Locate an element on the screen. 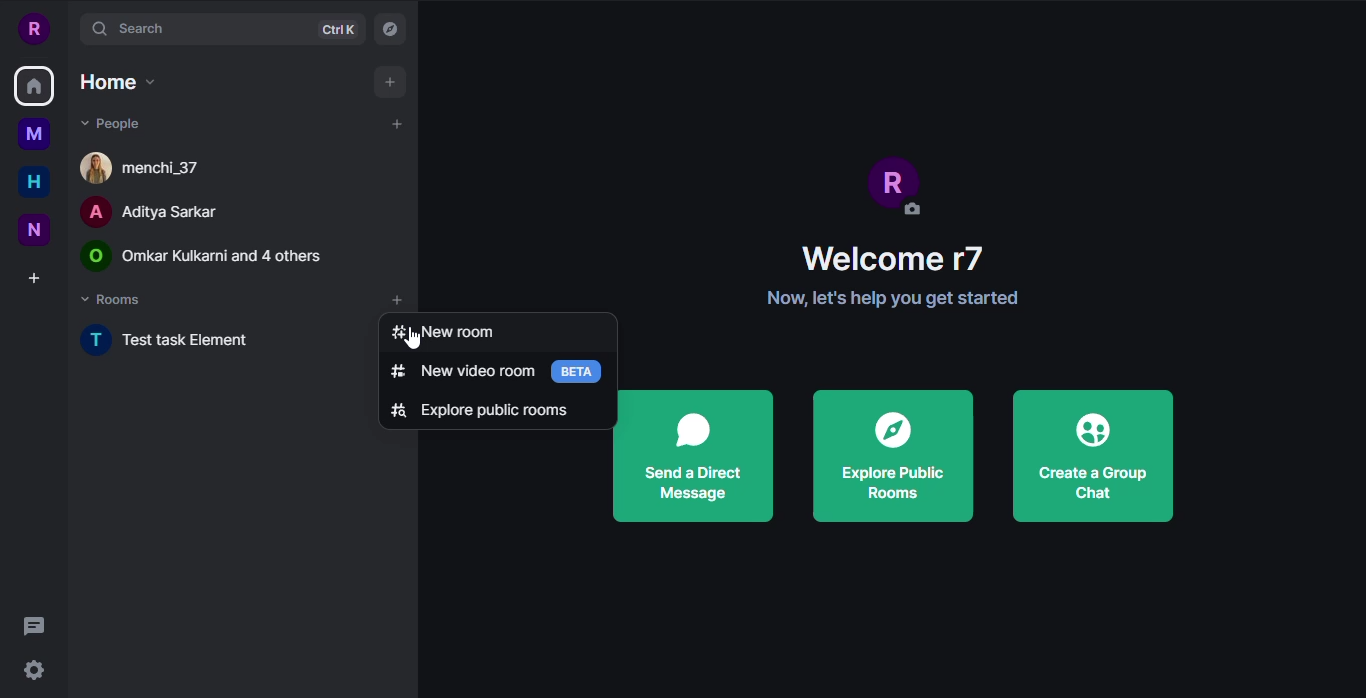  create a group chat is located at coordinates (1095, 455).